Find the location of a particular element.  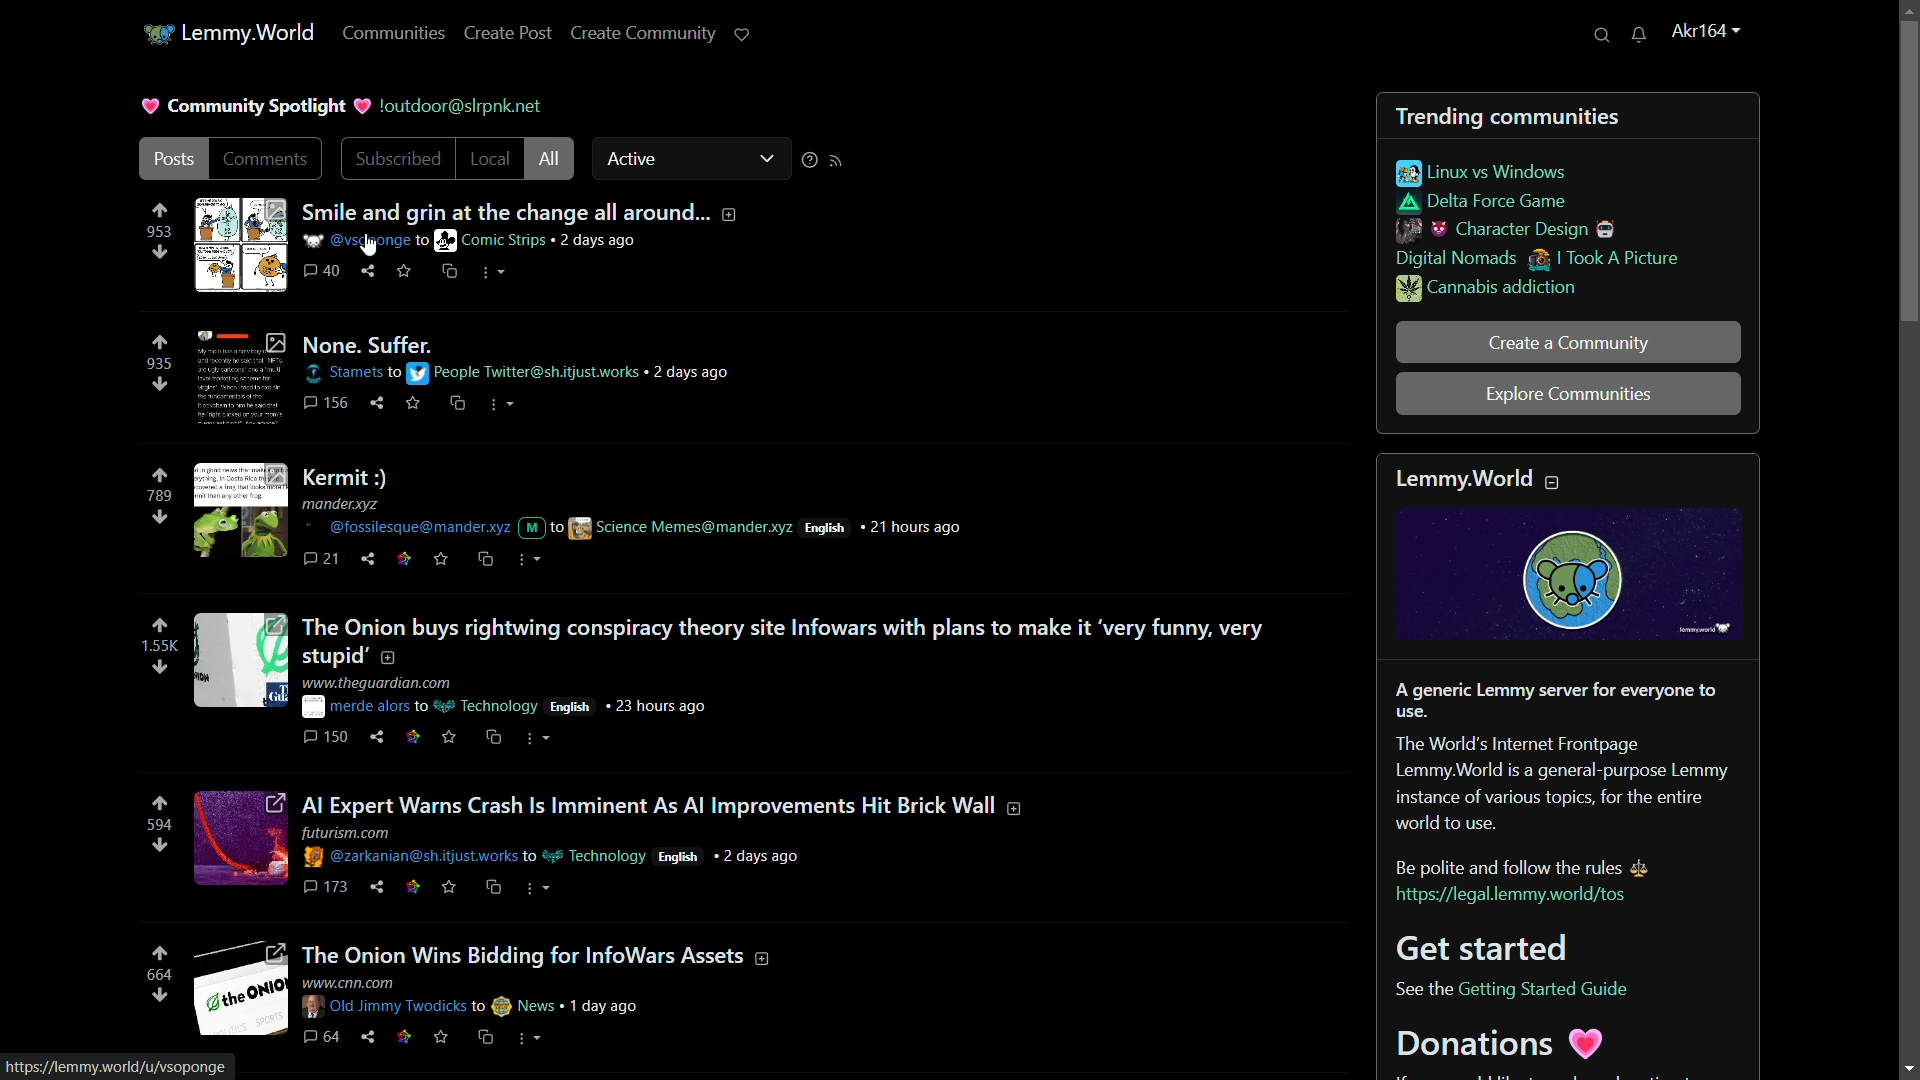

image is located at coordinates (240, 246).